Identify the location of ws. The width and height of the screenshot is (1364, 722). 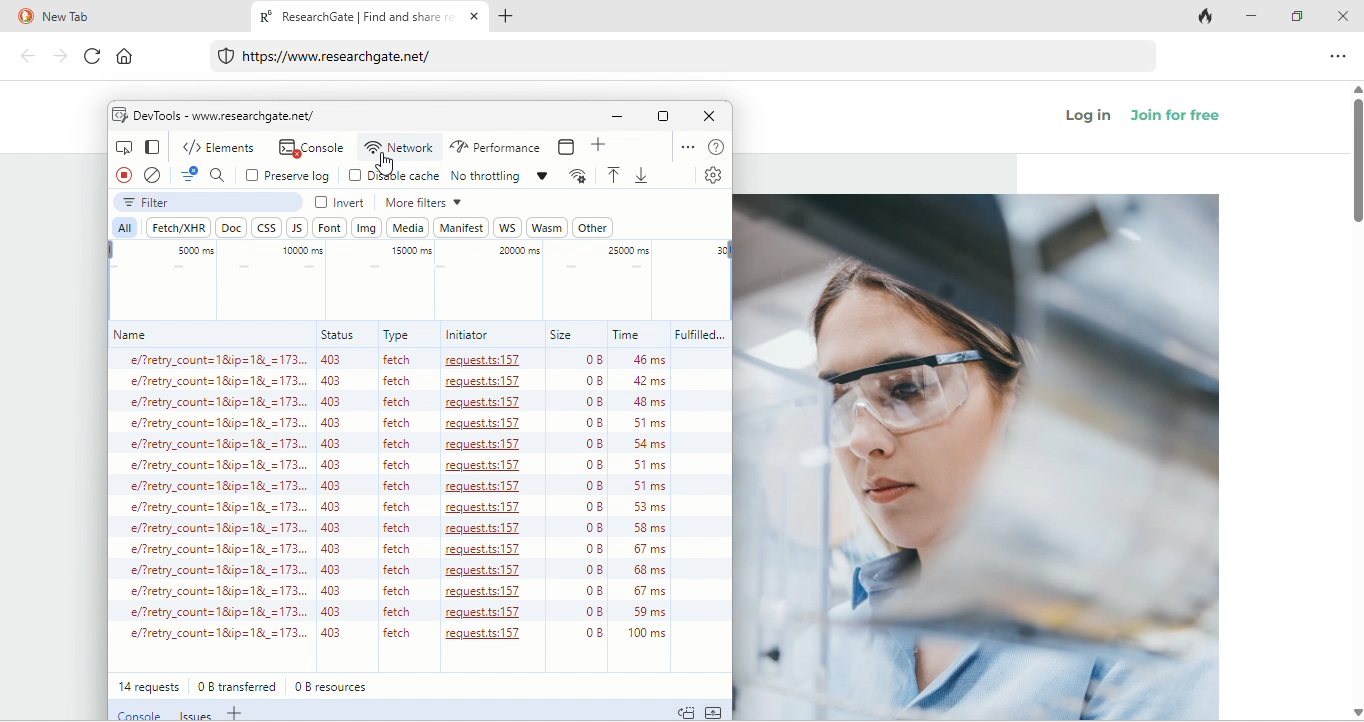
(507, 227).